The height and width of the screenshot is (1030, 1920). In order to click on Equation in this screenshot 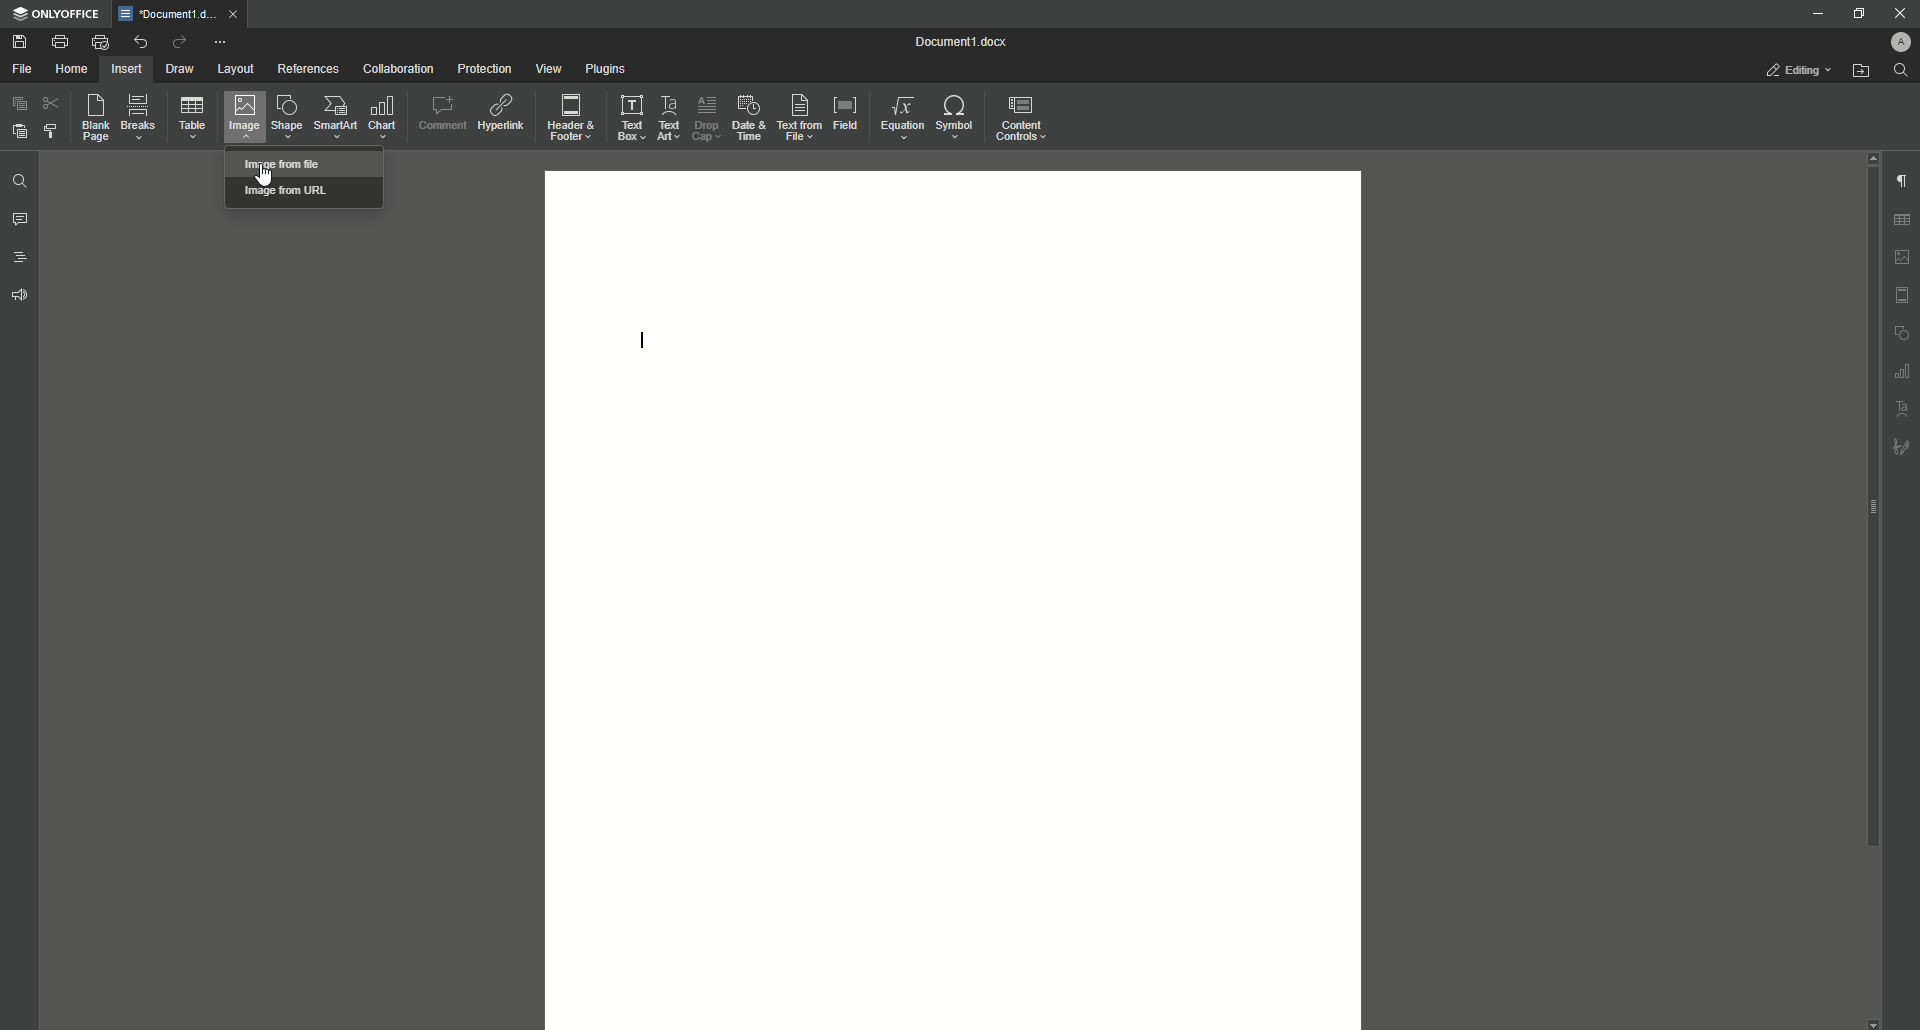, I will do `click(897, 119)`.